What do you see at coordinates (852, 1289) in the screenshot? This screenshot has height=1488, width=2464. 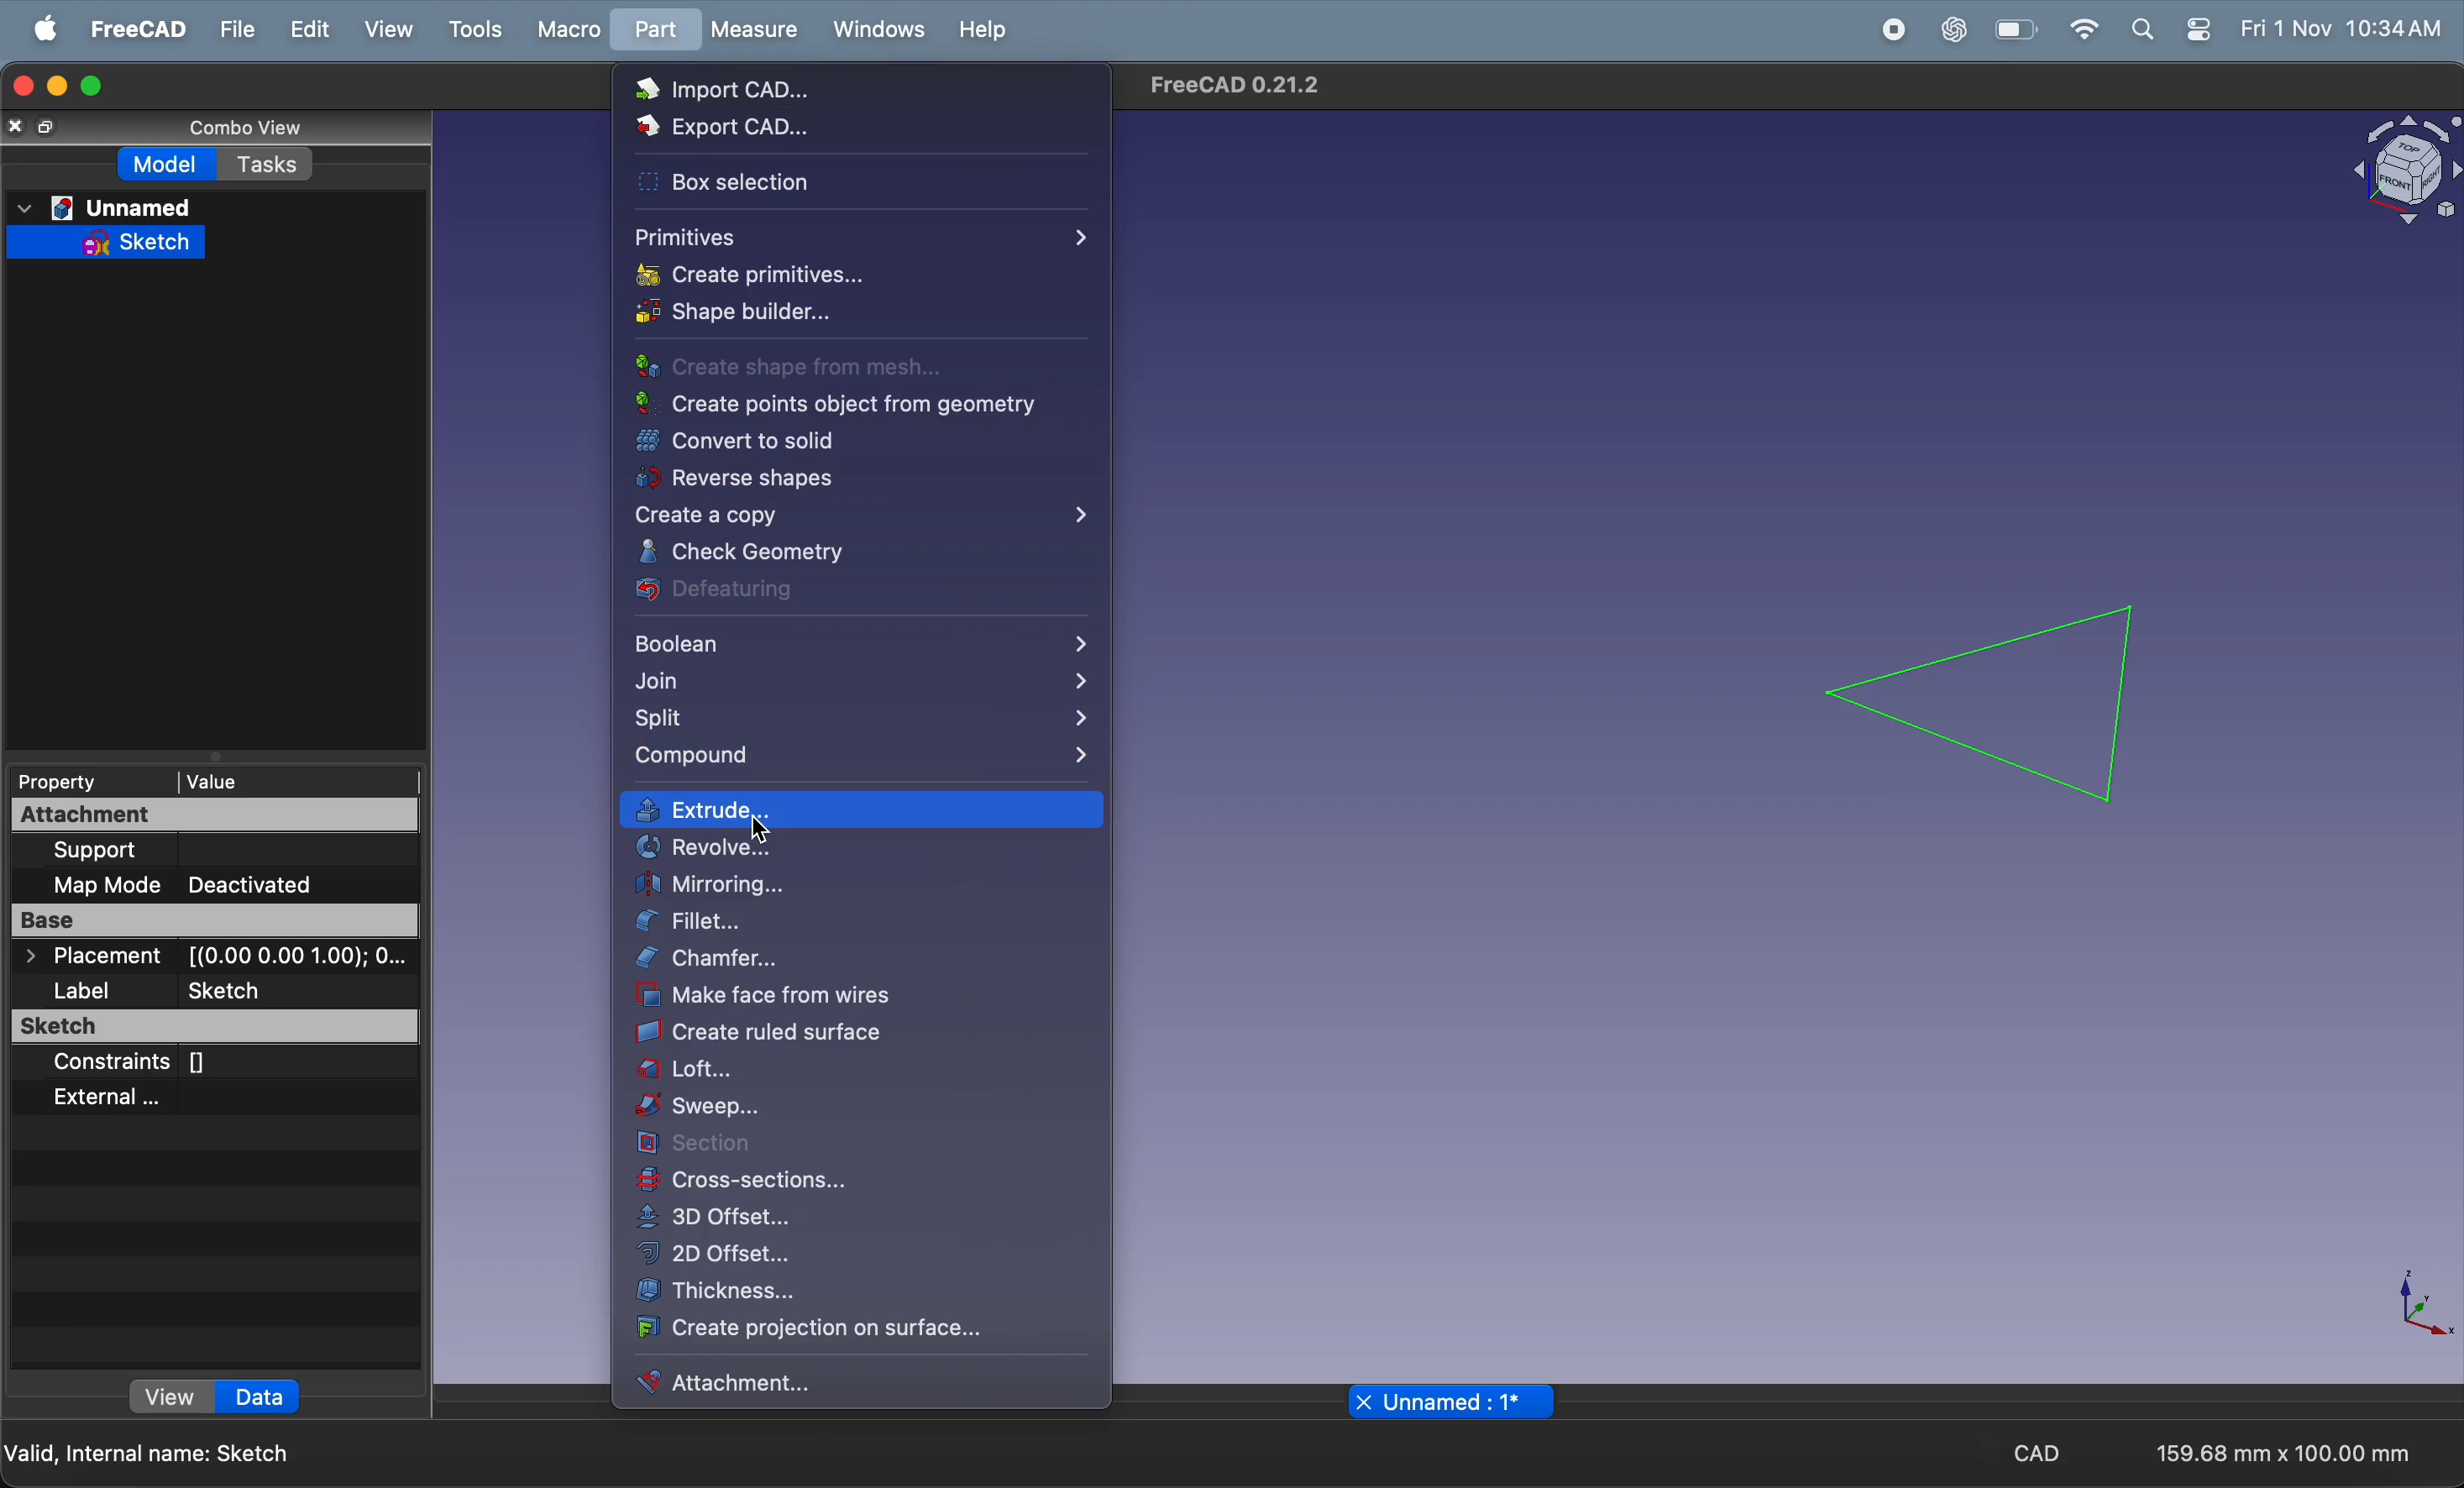 I see `thickness` at bounding box center [852, 1289].